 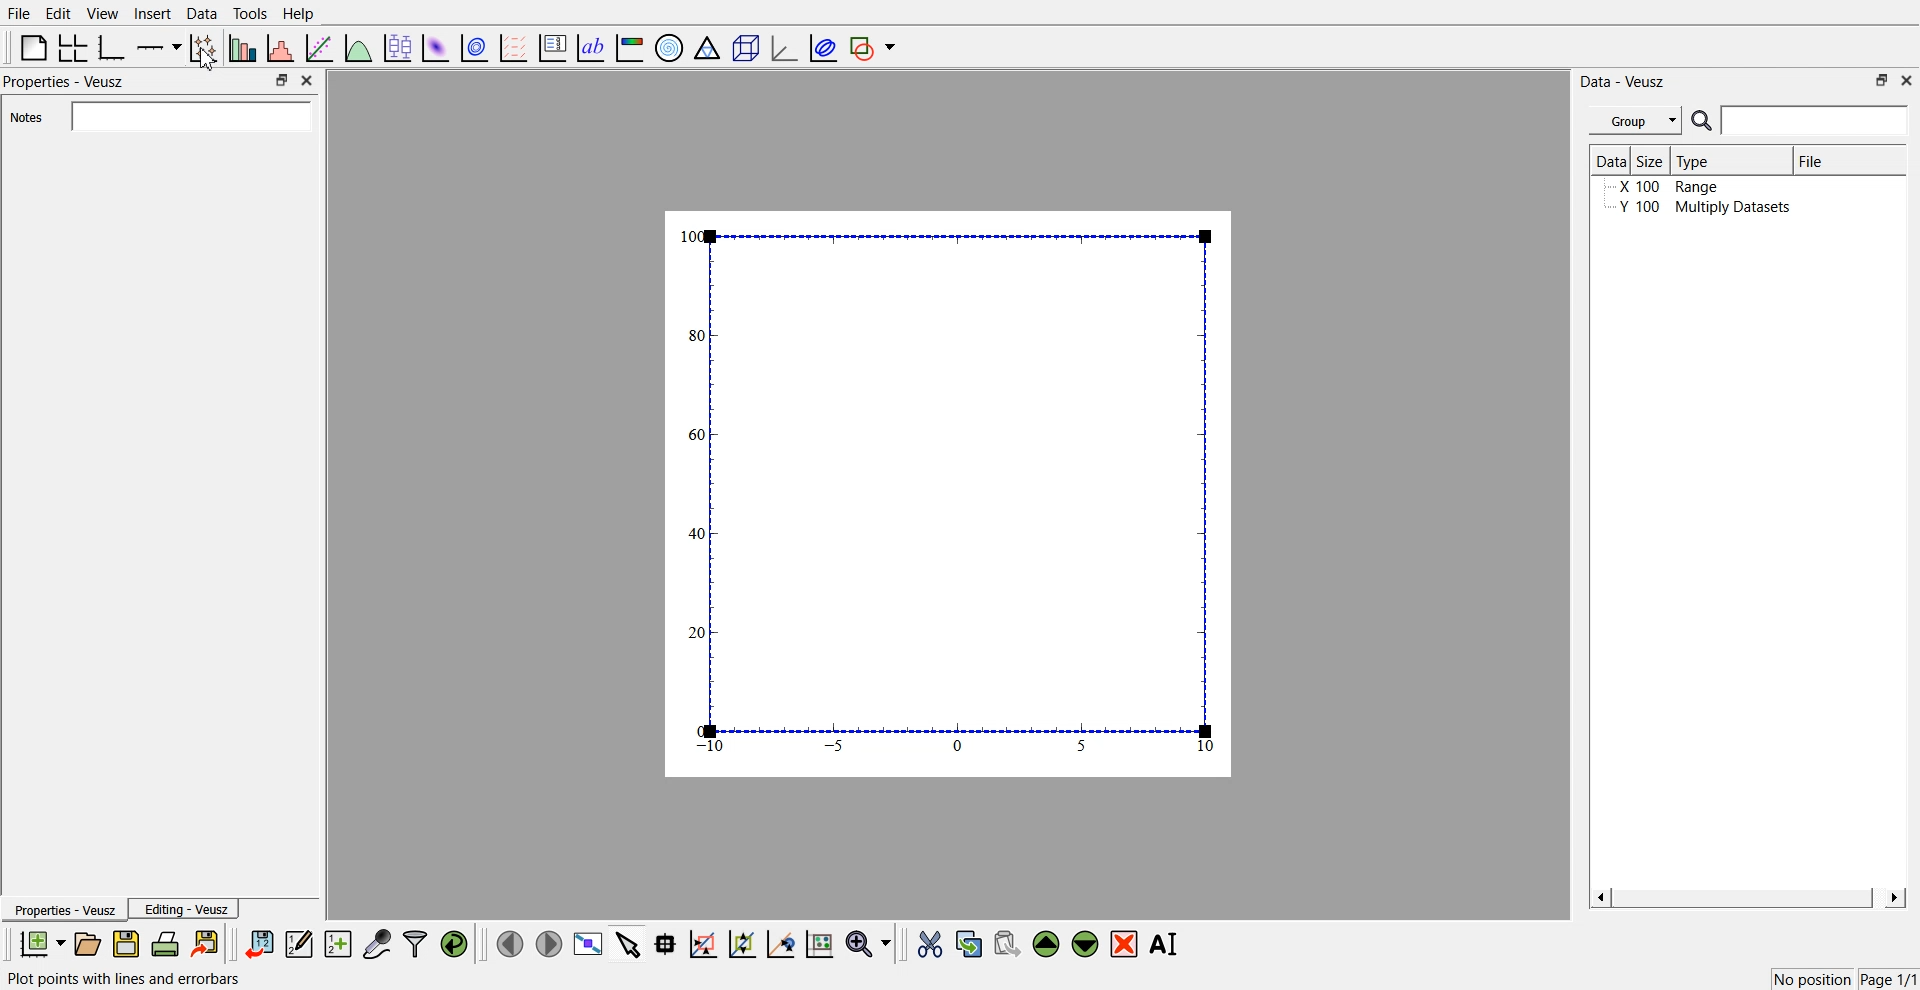 I want to click on enter search field, so click(x=1817, y=121).